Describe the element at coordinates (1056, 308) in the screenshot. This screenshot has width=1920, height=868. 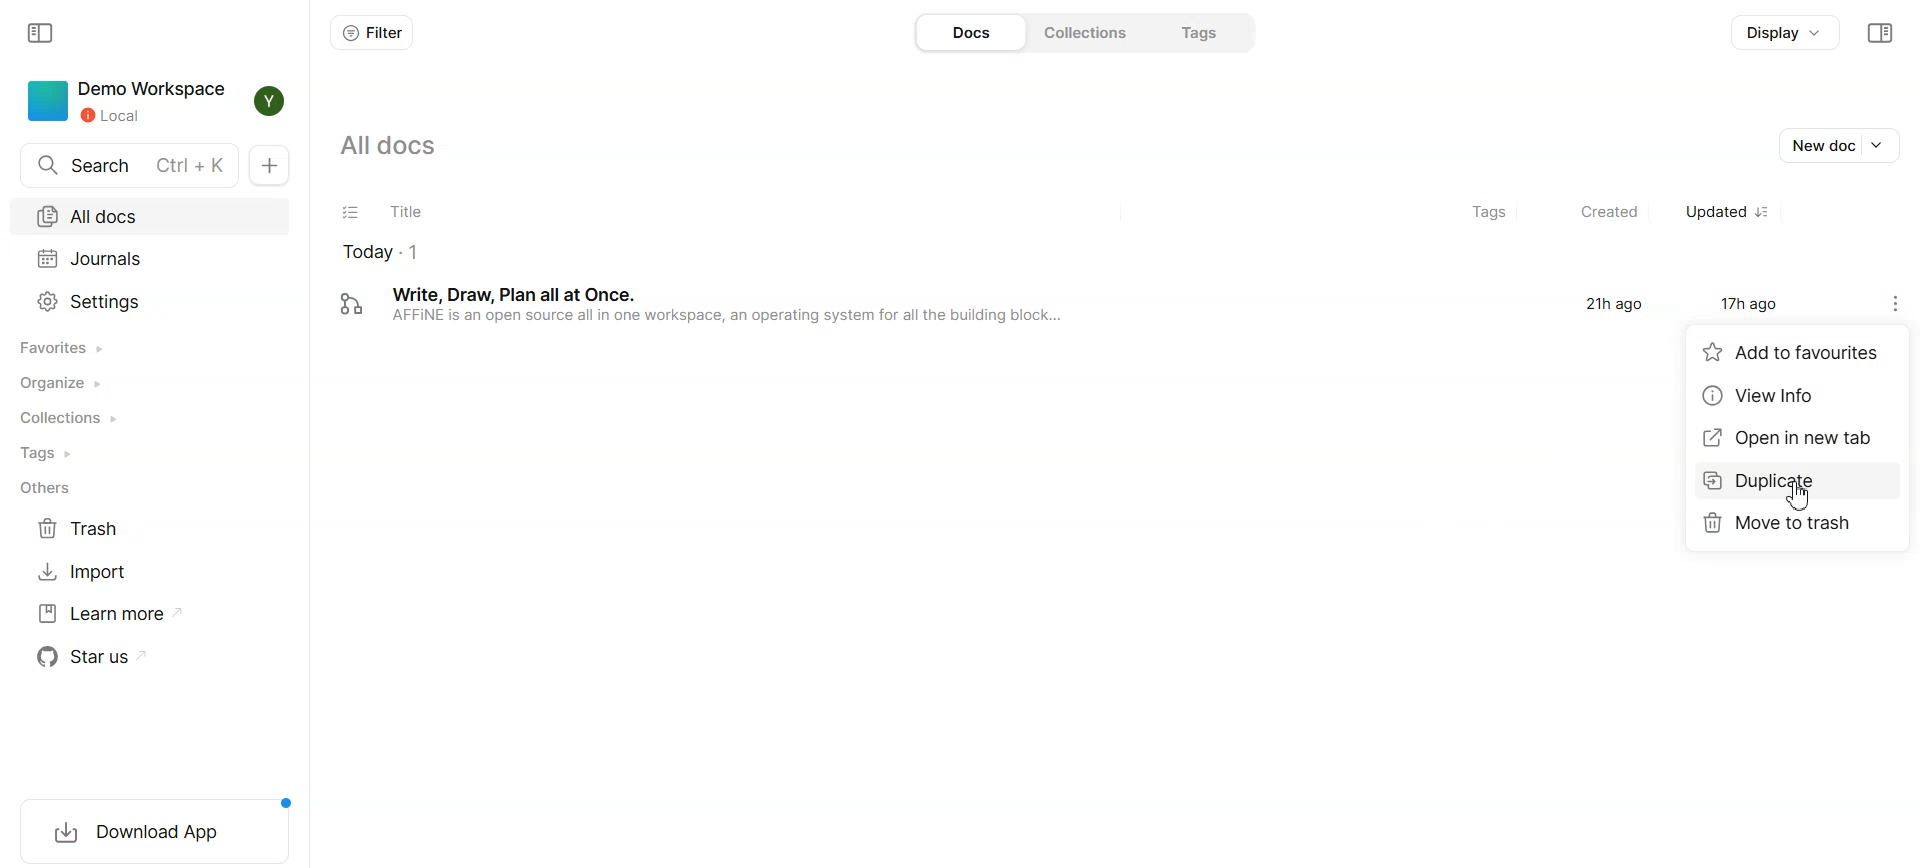
I see `‘Write, Draw, Plan all at Once. 21h ago 17h ago
AFFINE is an open source all in one workspace, an operating system for all the building block` at that location.